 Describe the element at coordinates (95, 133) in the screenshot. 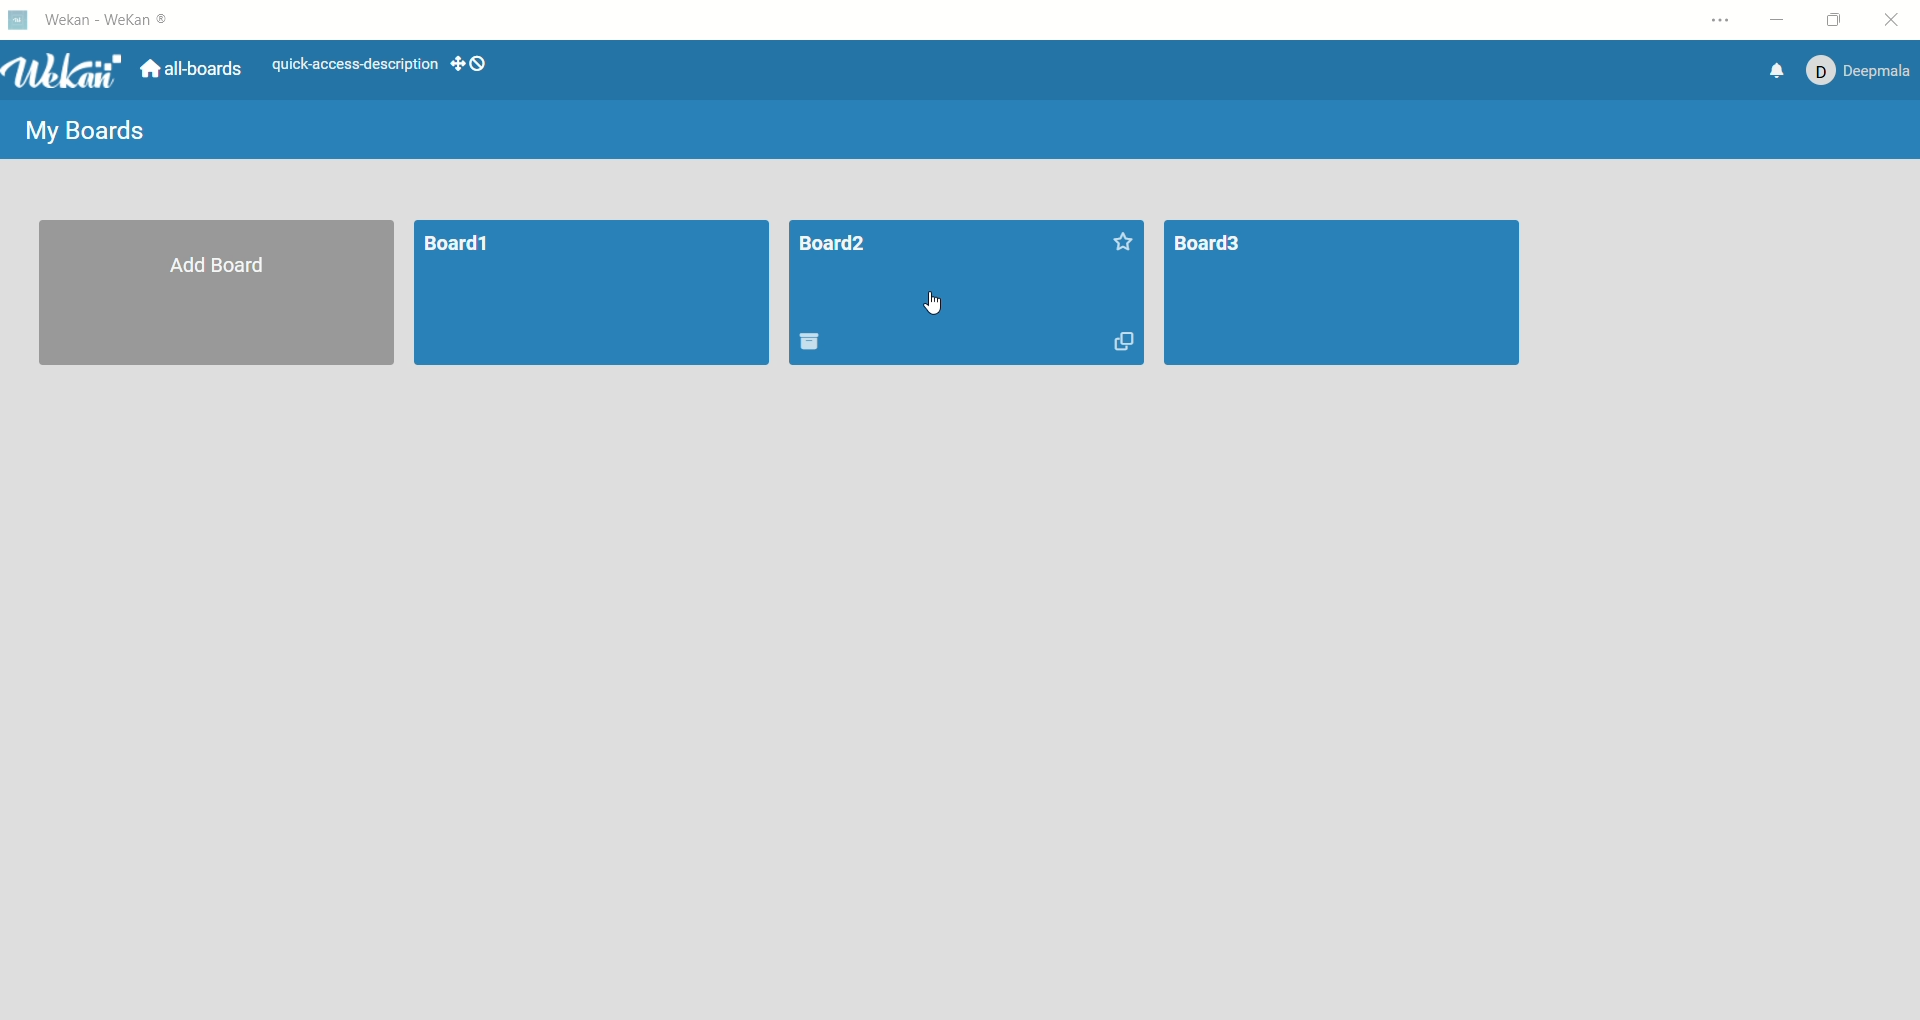

I see `my boards` at that location.